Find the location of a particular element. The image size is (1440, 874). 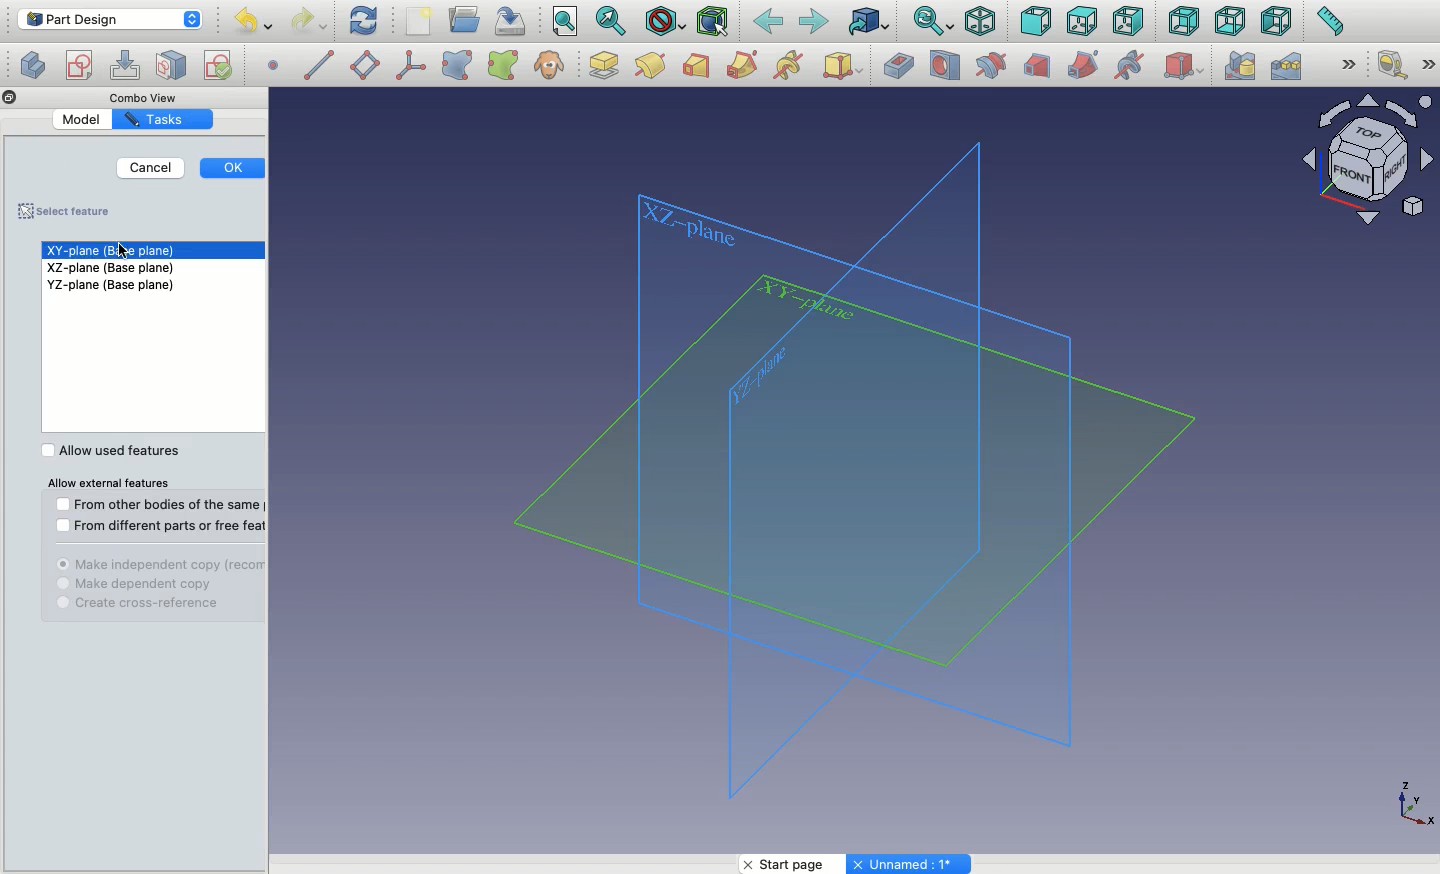

Cross refence  is located at coordinates (137, 604).